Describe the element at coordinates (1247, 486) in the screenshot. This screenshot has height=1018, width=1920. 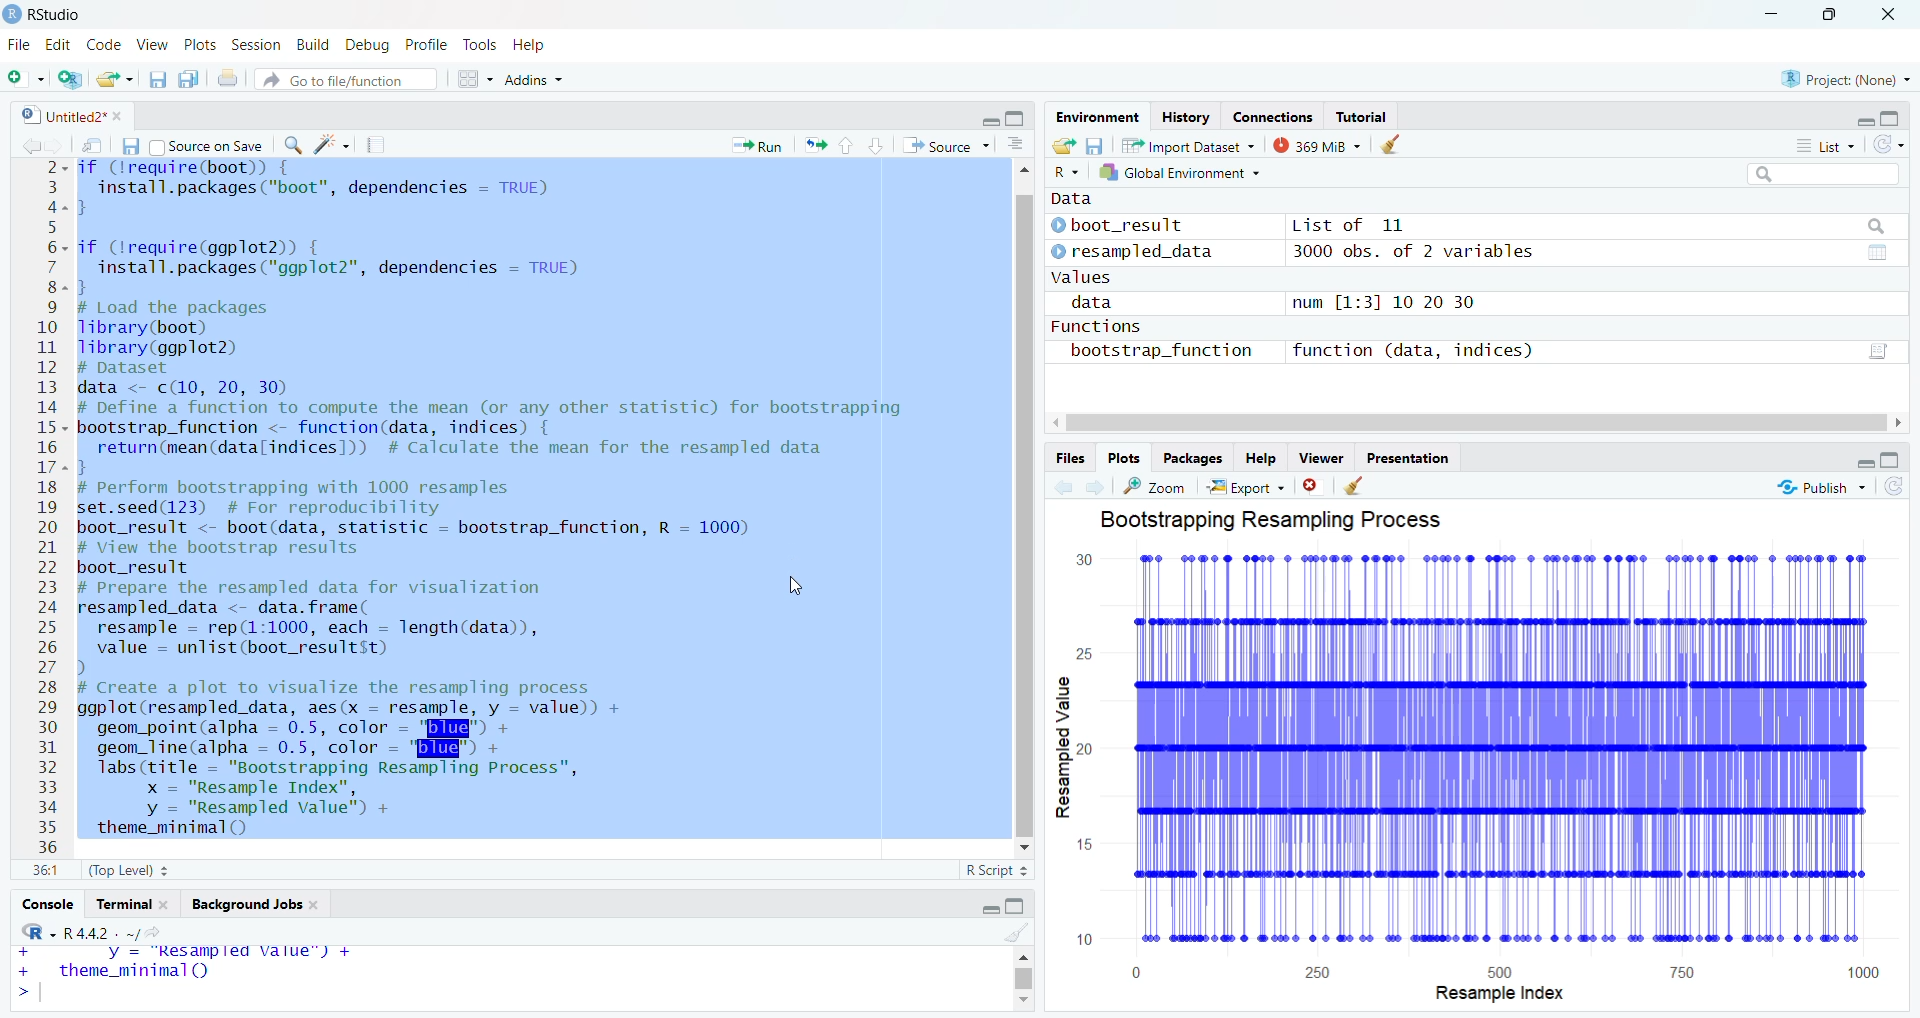
I see ` Export ~` at that location.